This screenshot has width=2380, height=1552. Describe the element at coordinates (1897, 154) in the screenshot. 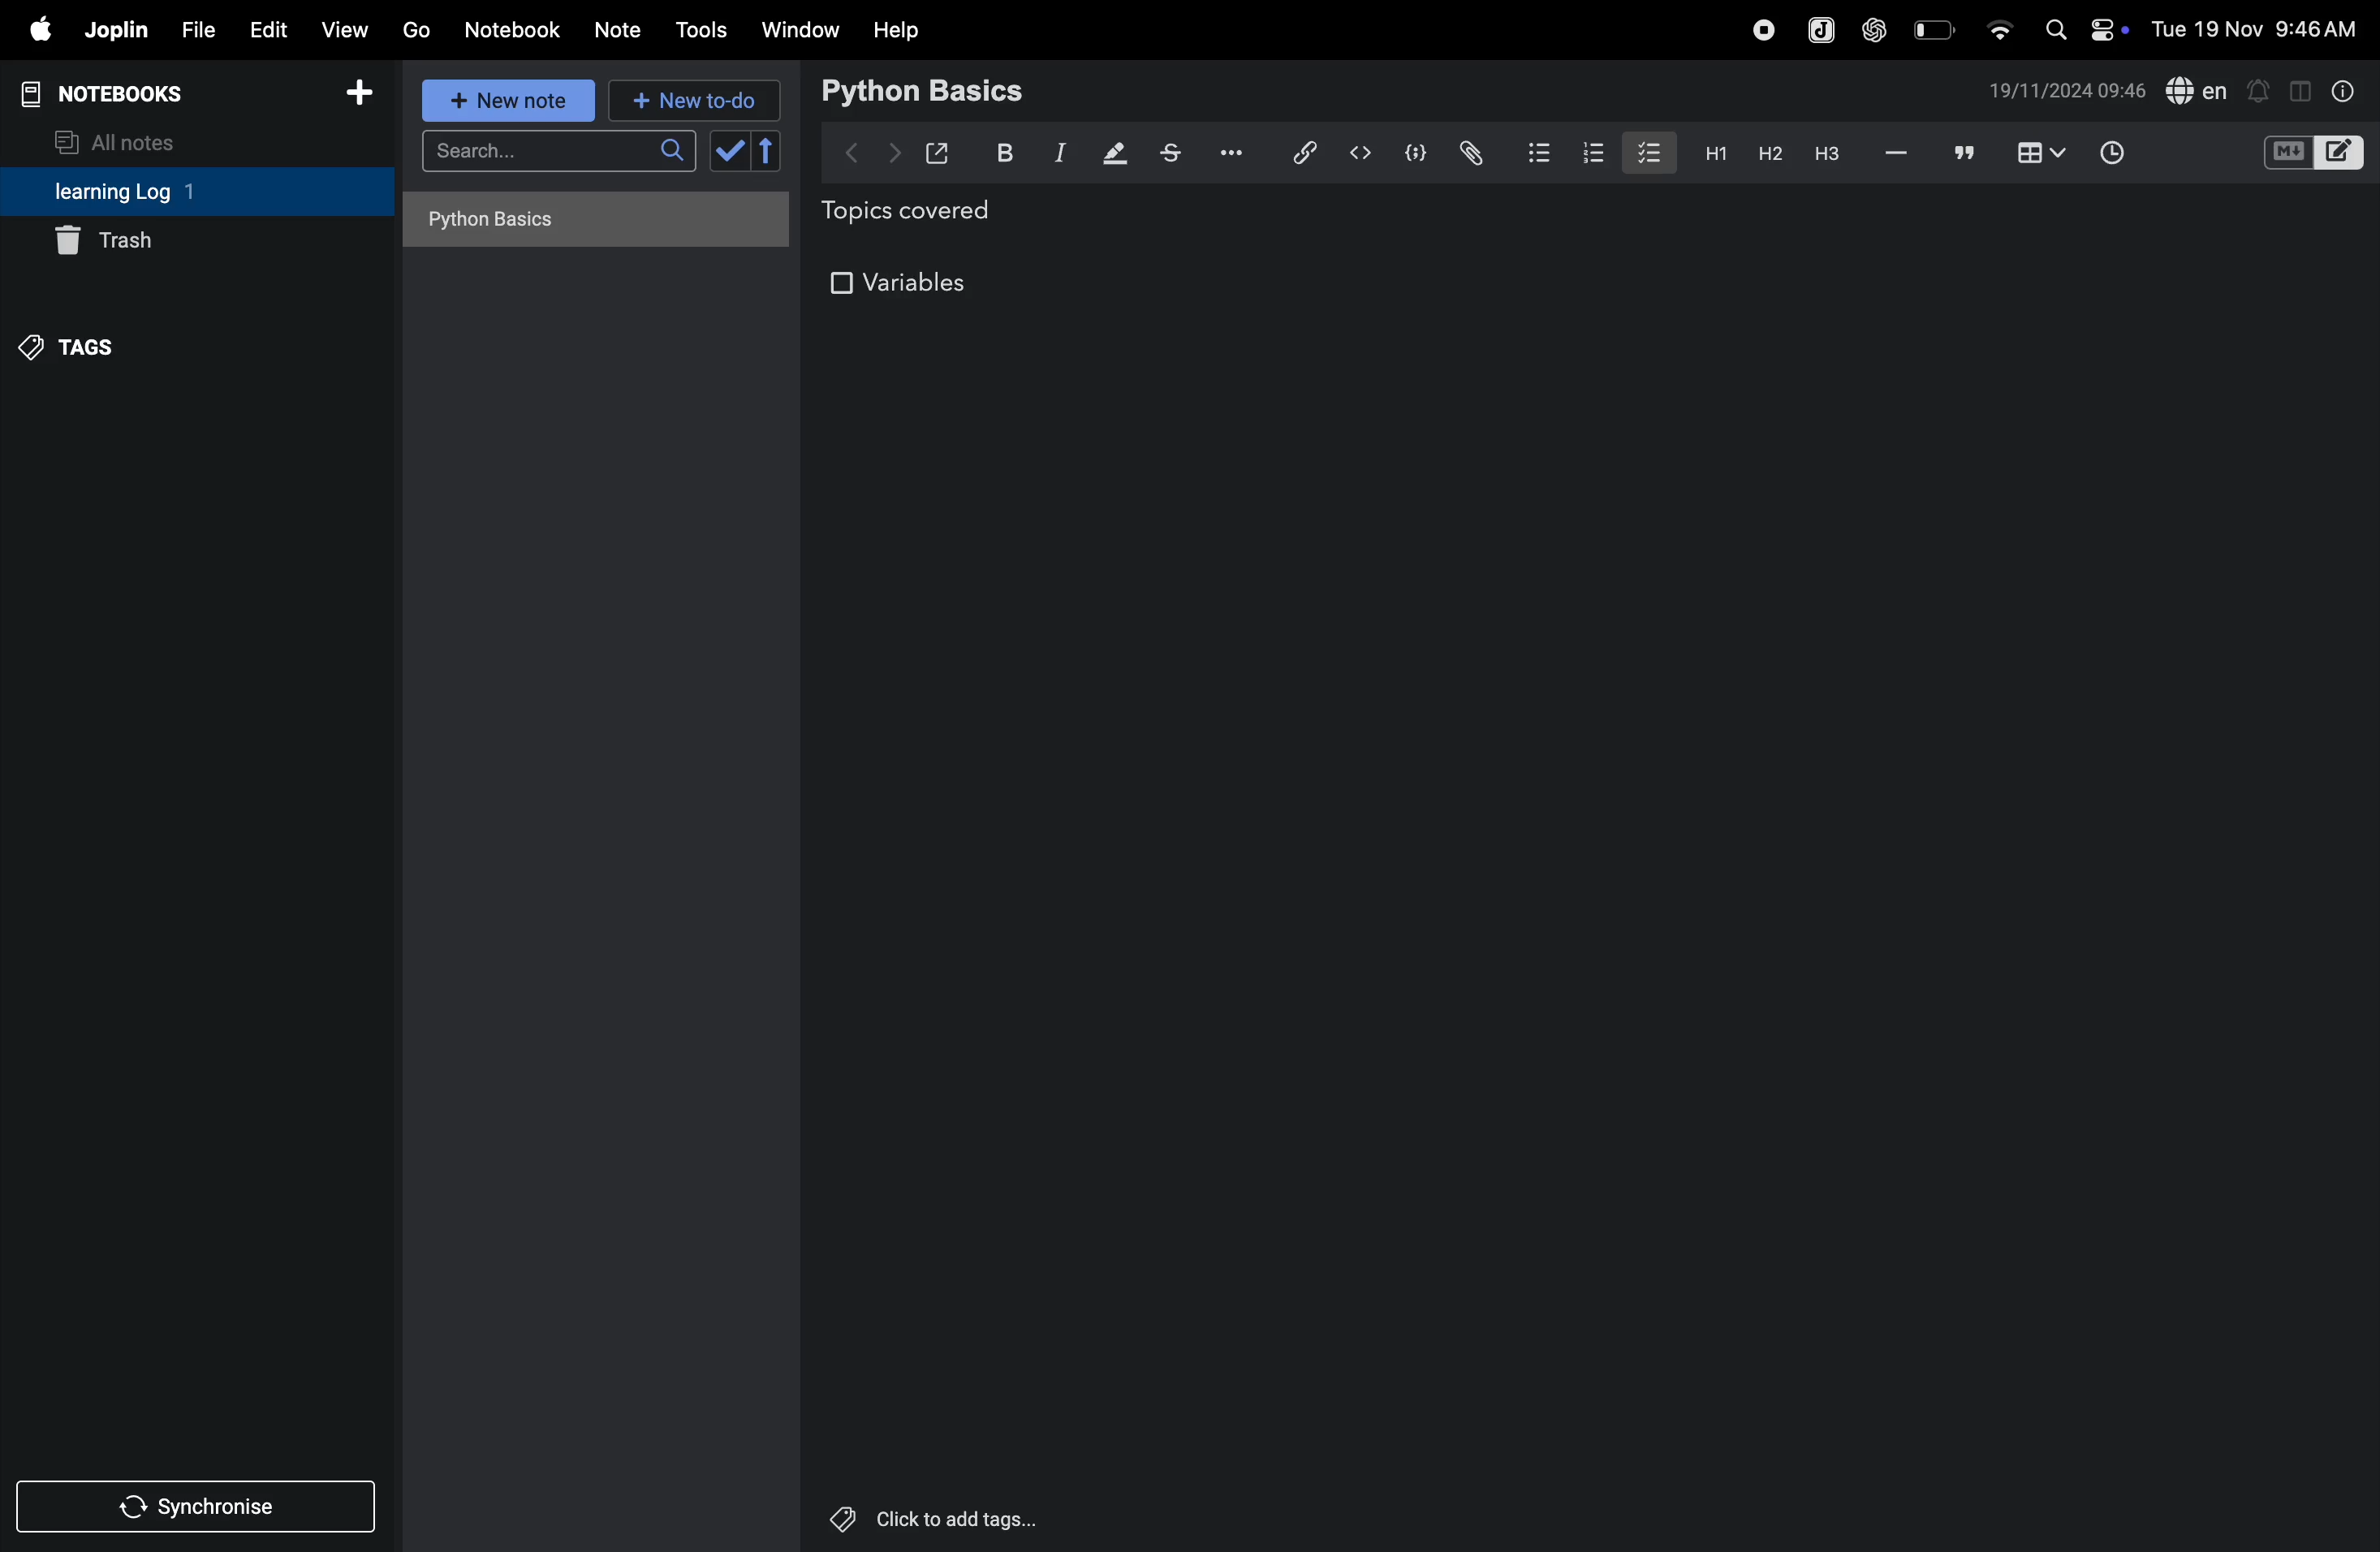

I see `hifen` at that location.